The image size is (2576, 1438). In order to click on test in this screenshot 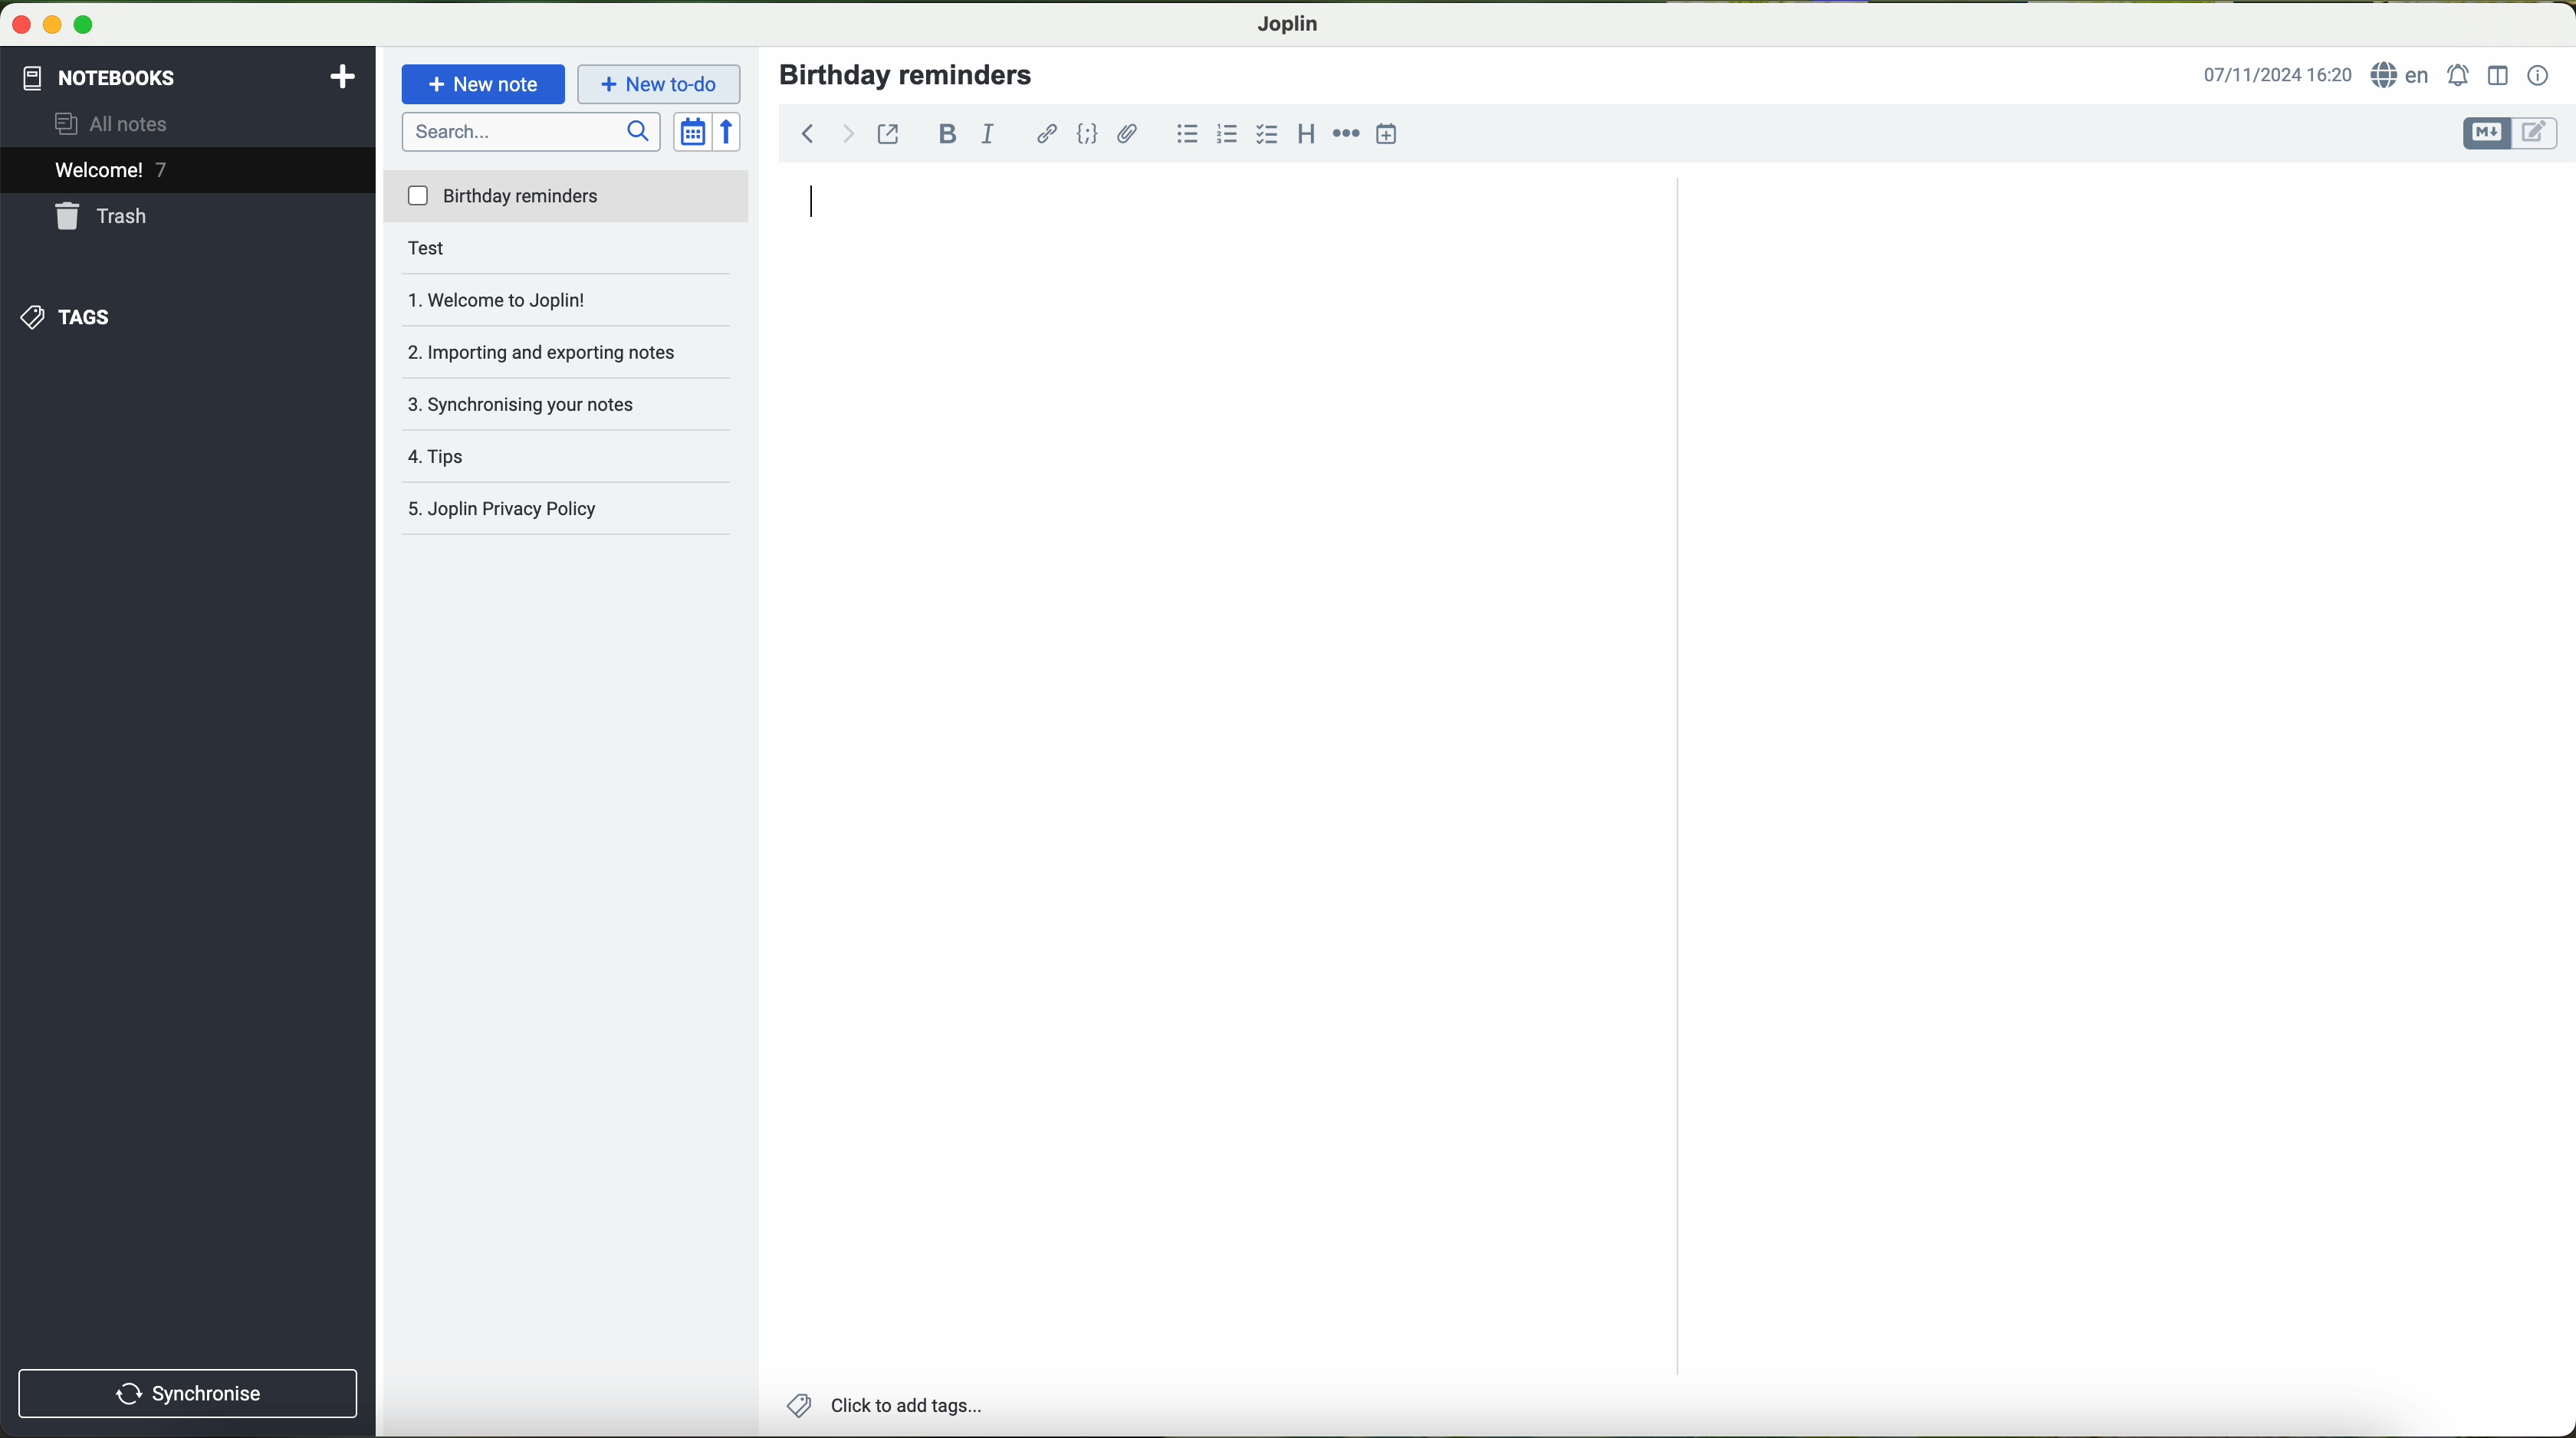, I will do `click(462, 252)`.